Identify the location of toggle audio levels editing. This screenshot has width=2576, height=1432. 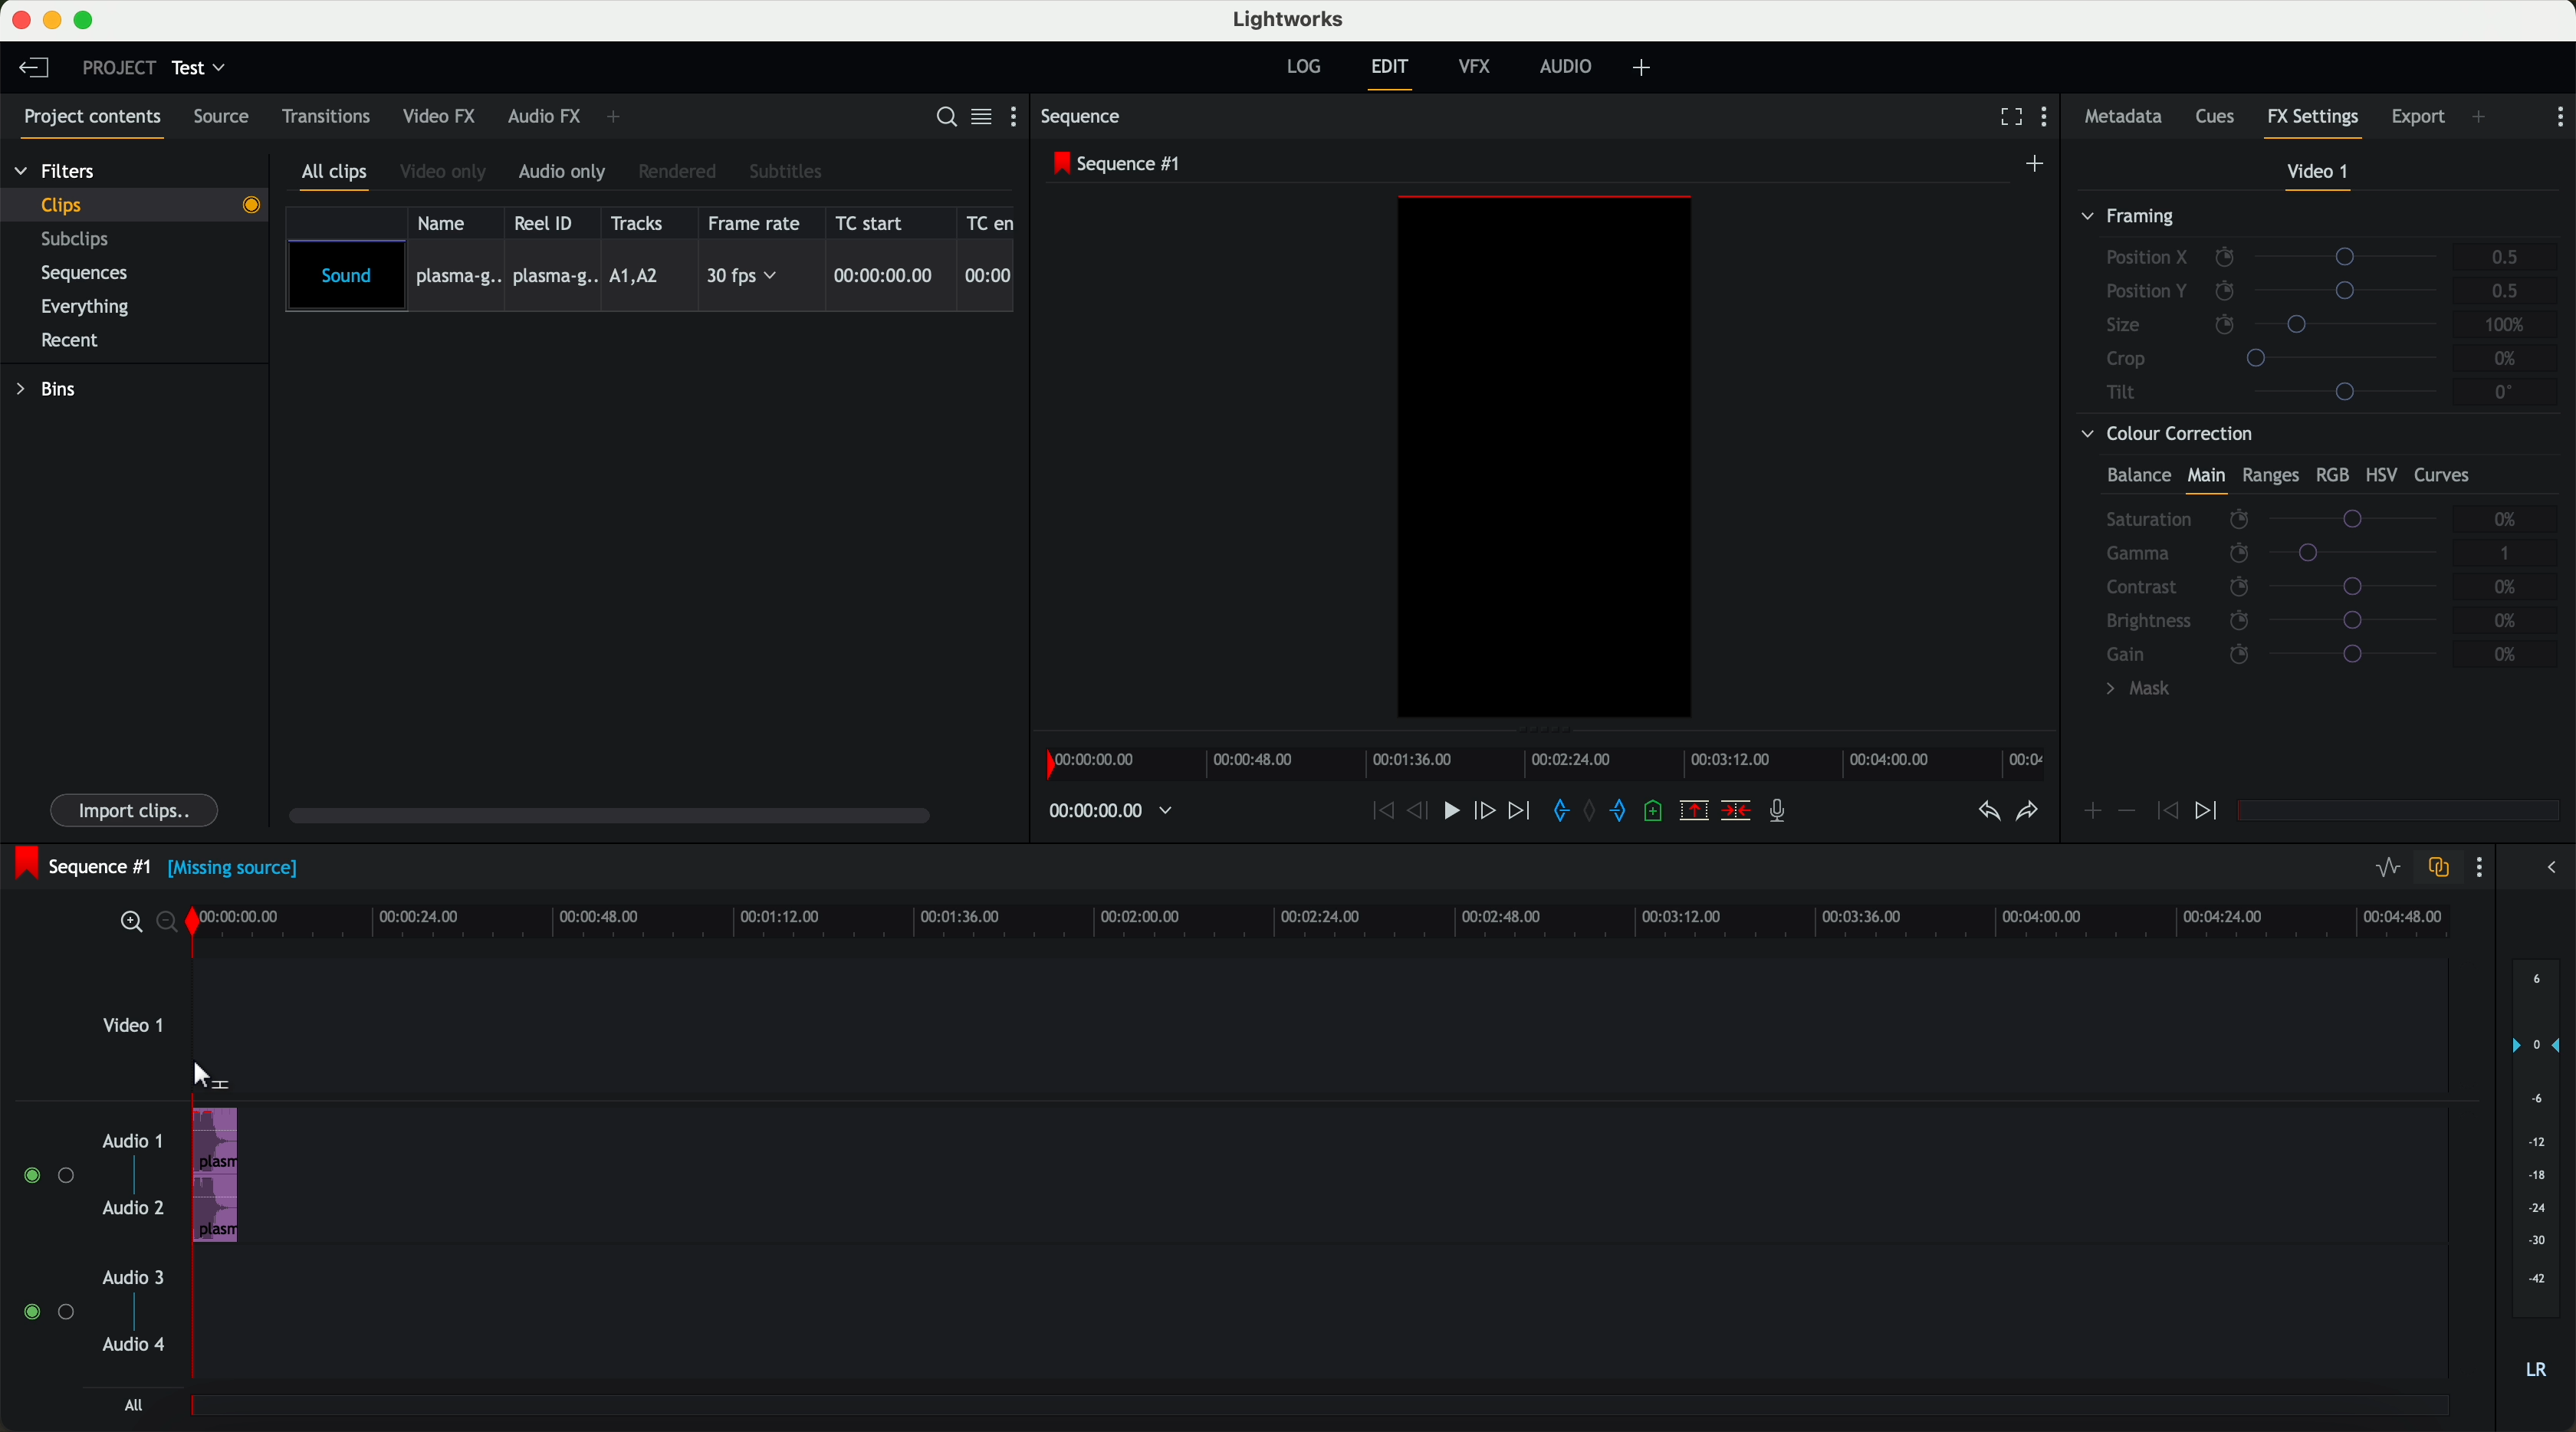
(2387, 868).